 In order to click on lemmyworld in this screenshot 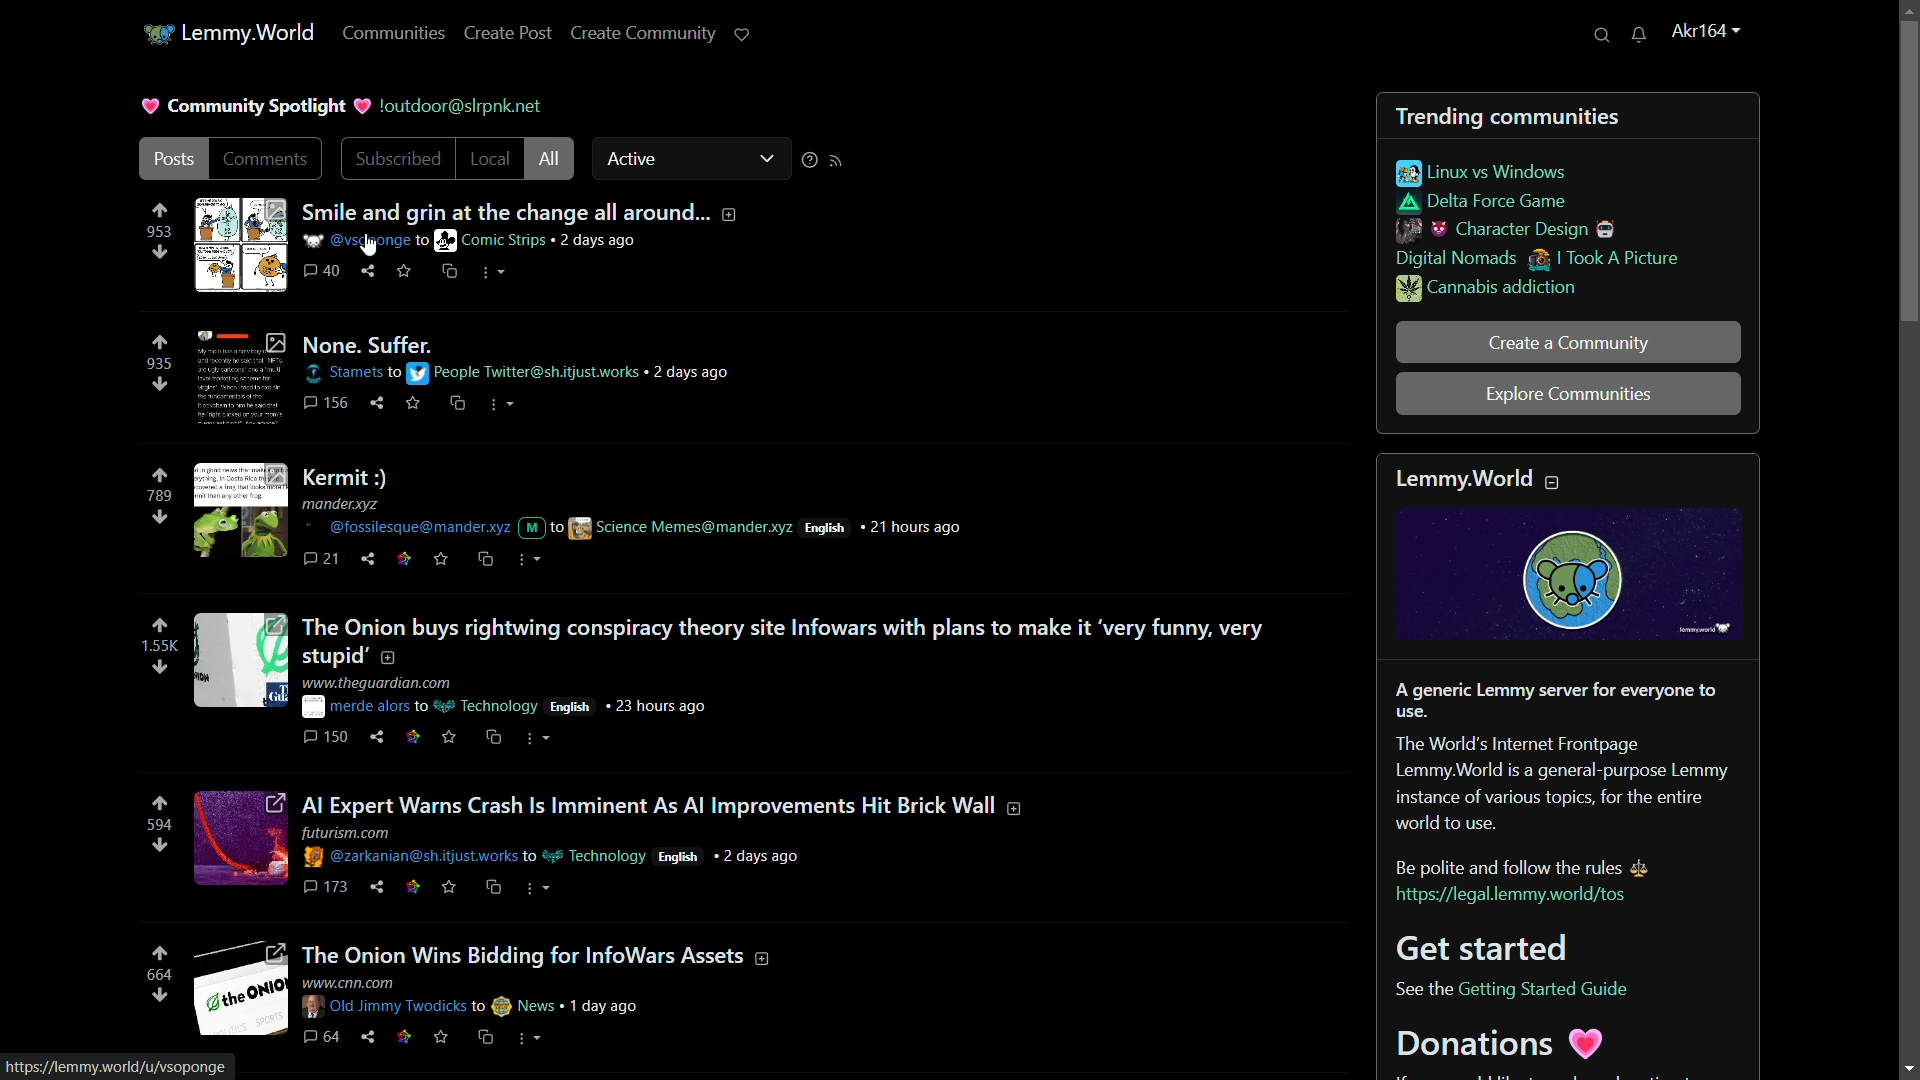, I will do `click(1472, 481)`.